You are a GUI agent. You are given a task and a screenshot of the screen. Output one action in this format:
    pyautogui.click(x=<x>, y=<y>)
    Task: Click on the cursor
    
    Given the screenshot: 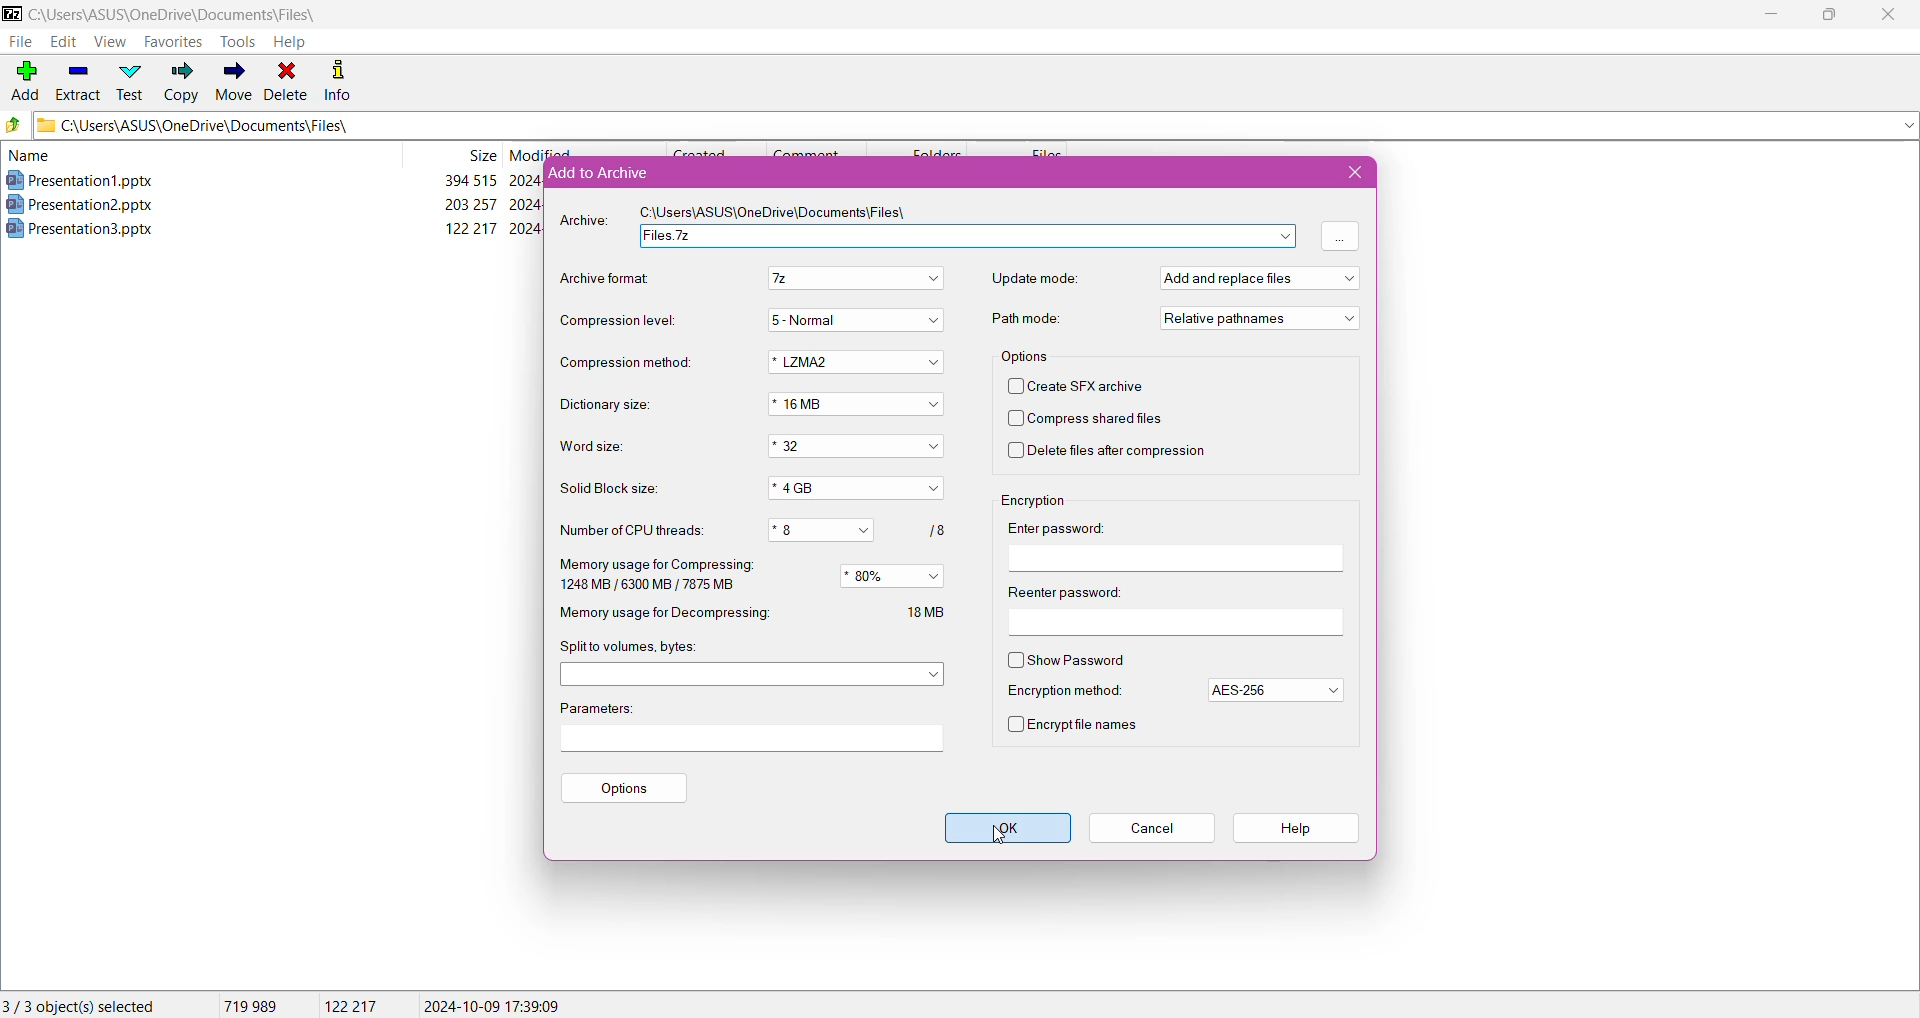 What is the action you would take?
    pyautogui.click(x=1000, y=841)
    